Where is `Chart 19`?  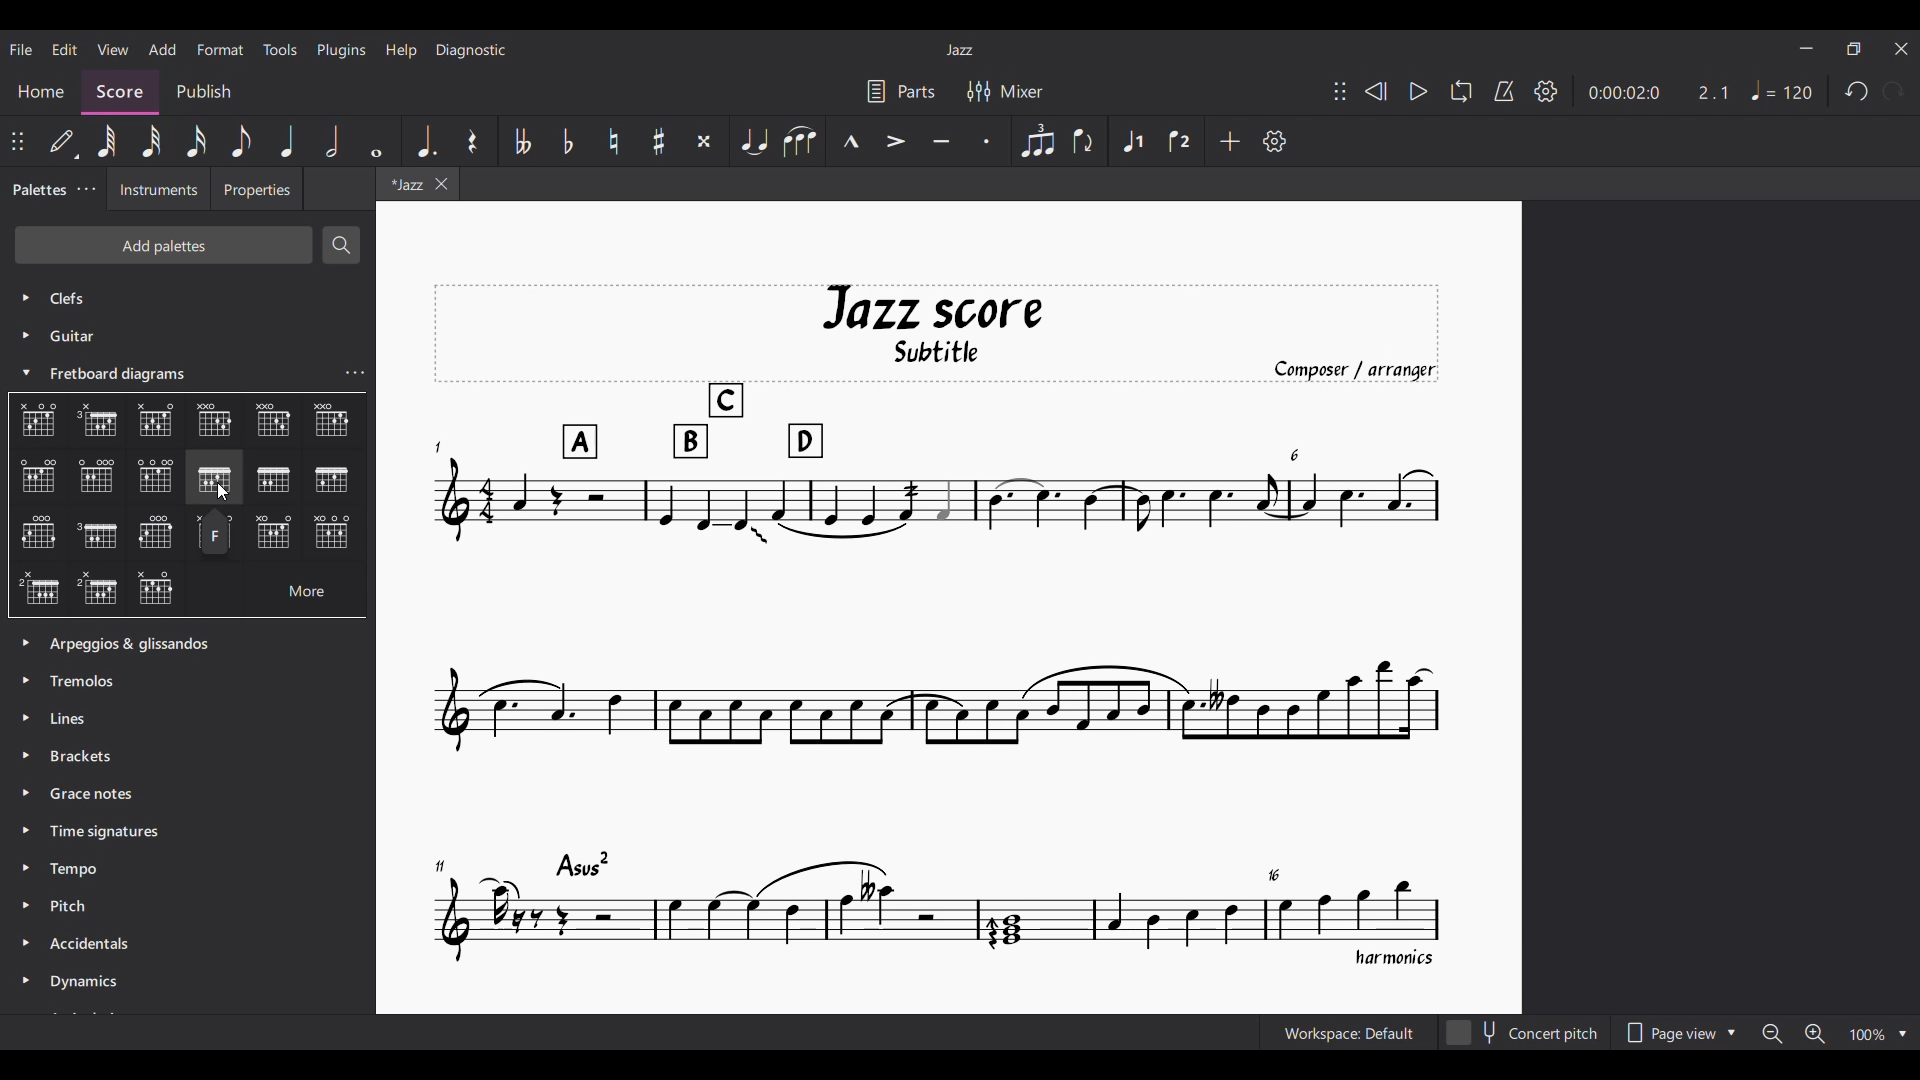
Chart 19 is located at coordinates (160, 589).